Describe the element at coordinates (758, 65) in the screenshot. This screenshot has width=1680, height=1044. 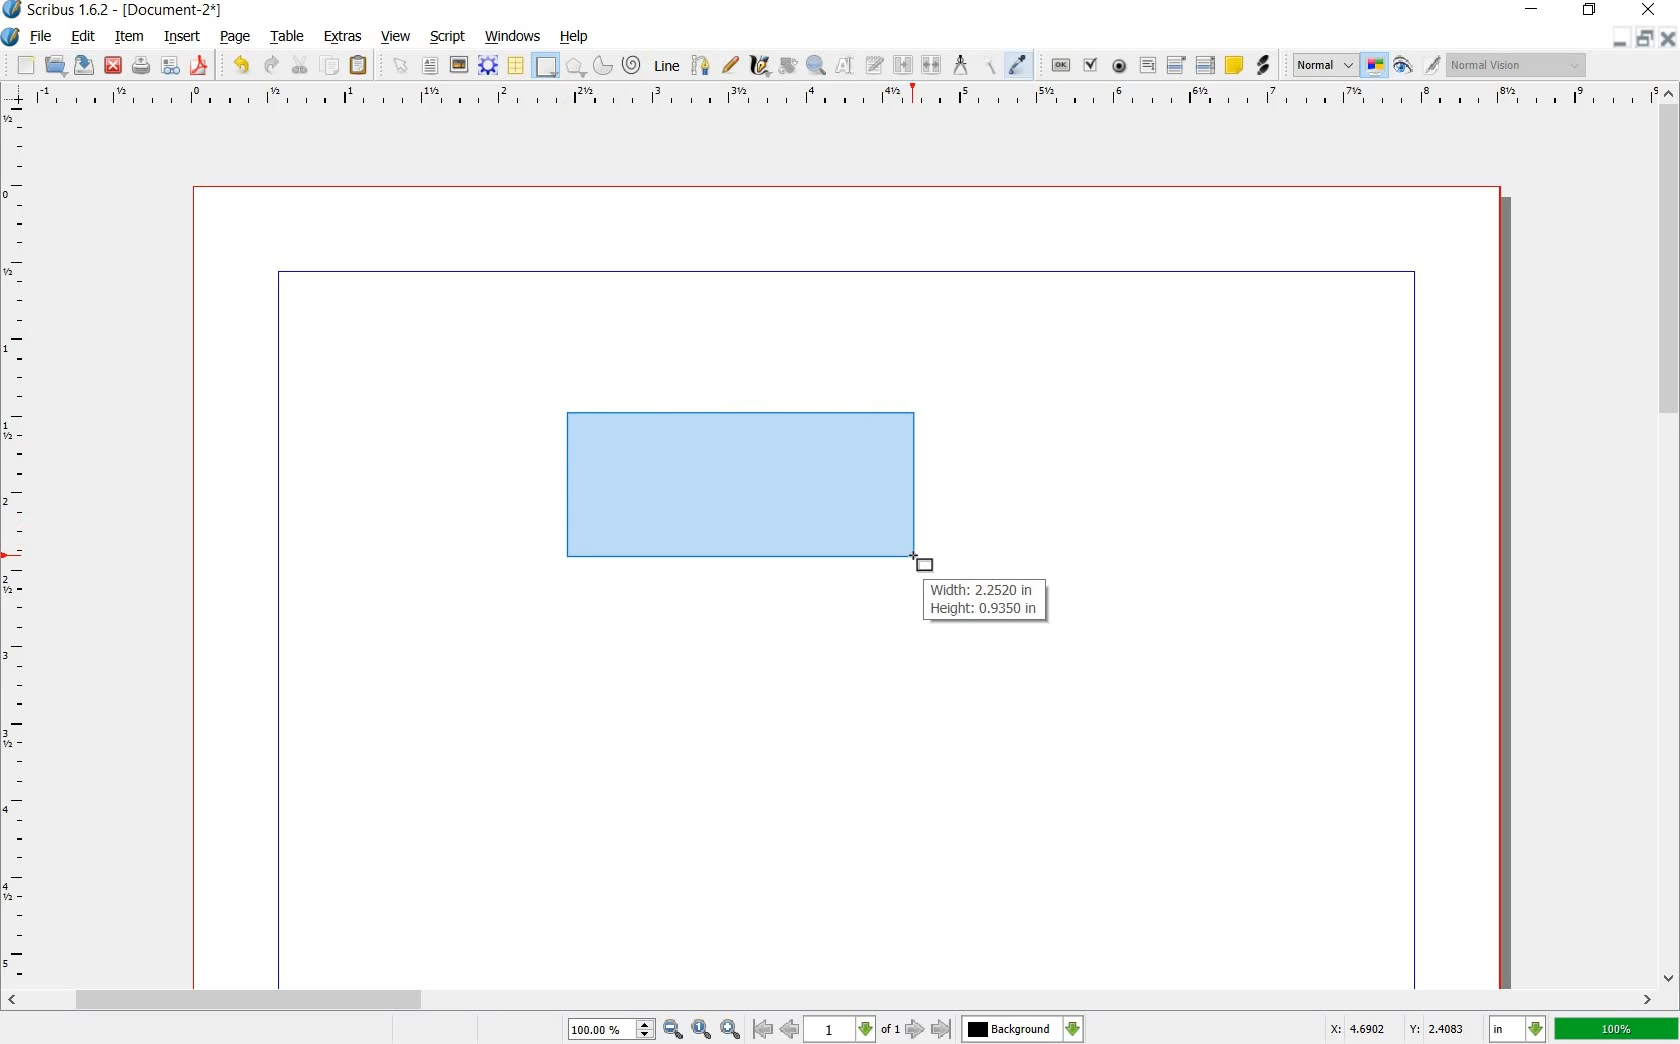
I see `CALLIGRAPHIC LINE` at that location.